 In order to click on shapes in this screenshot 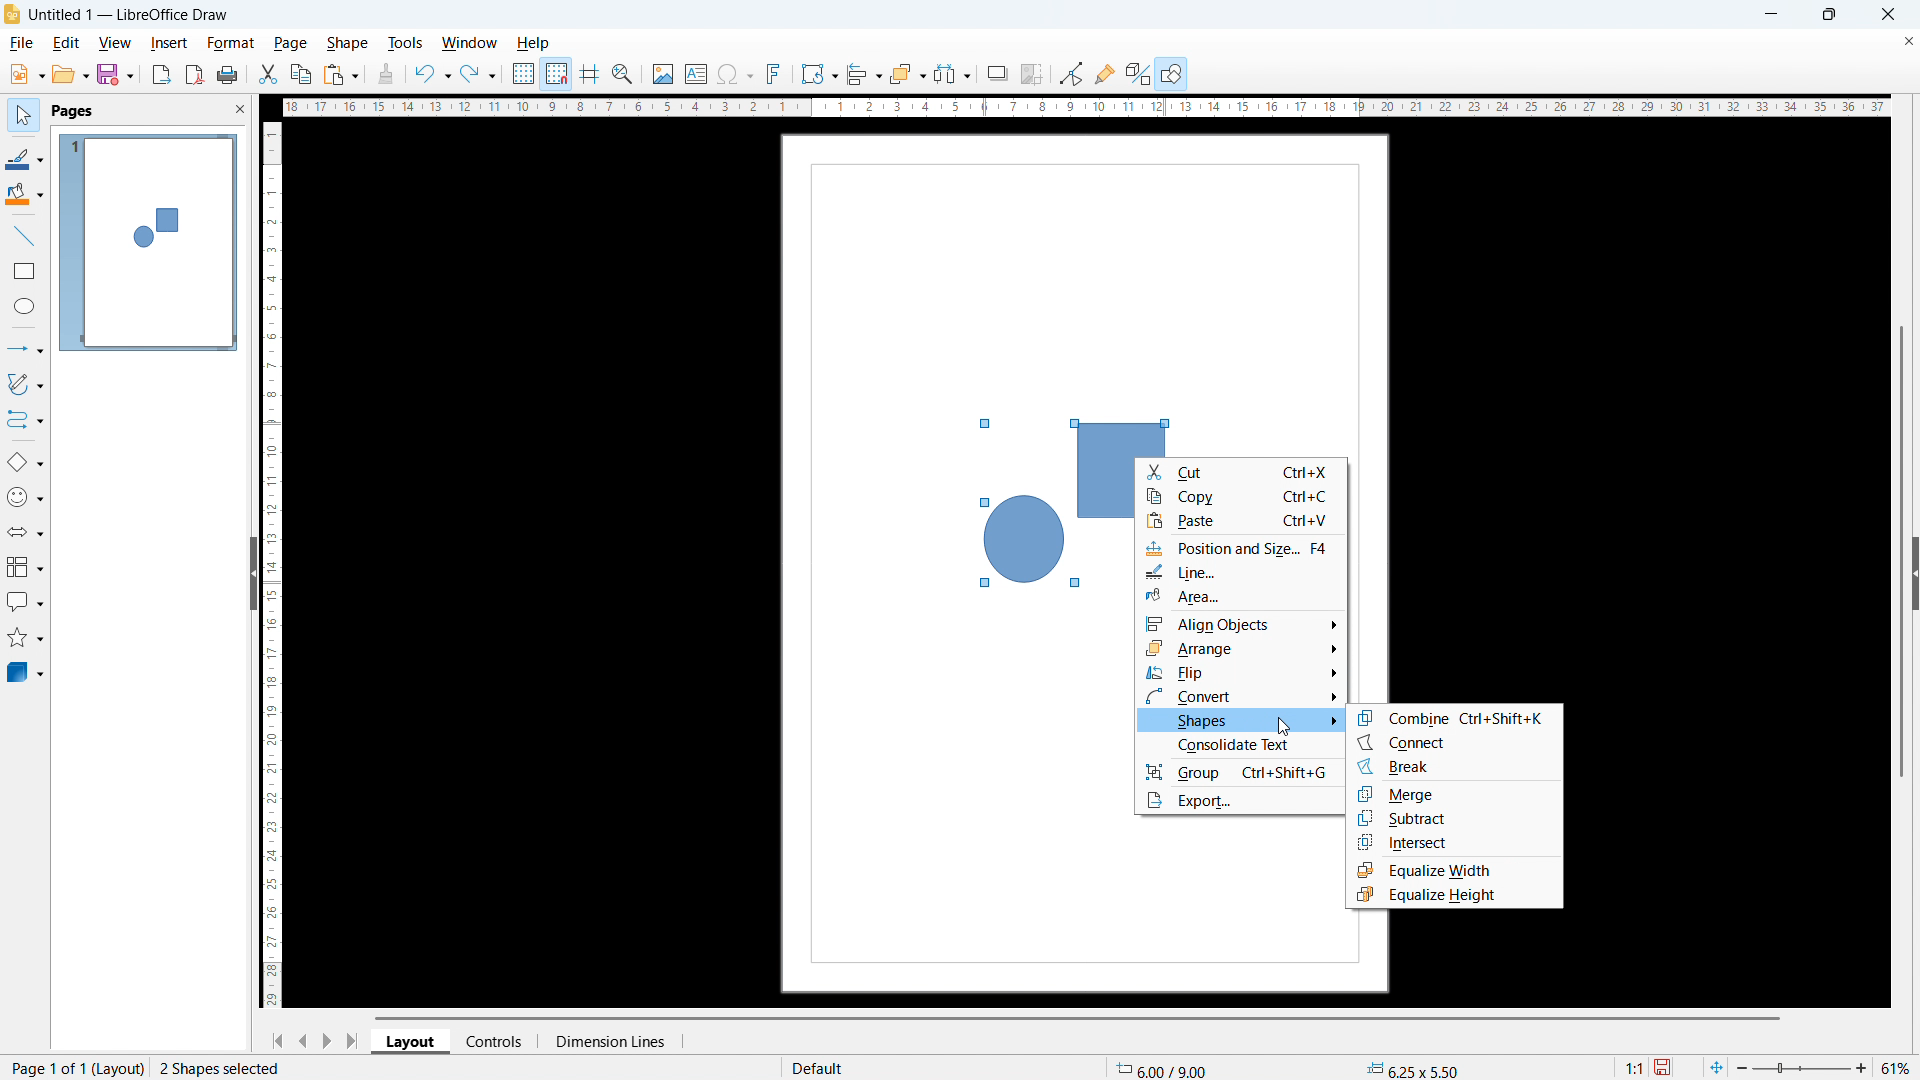, I will do `click(1240, 720)`.